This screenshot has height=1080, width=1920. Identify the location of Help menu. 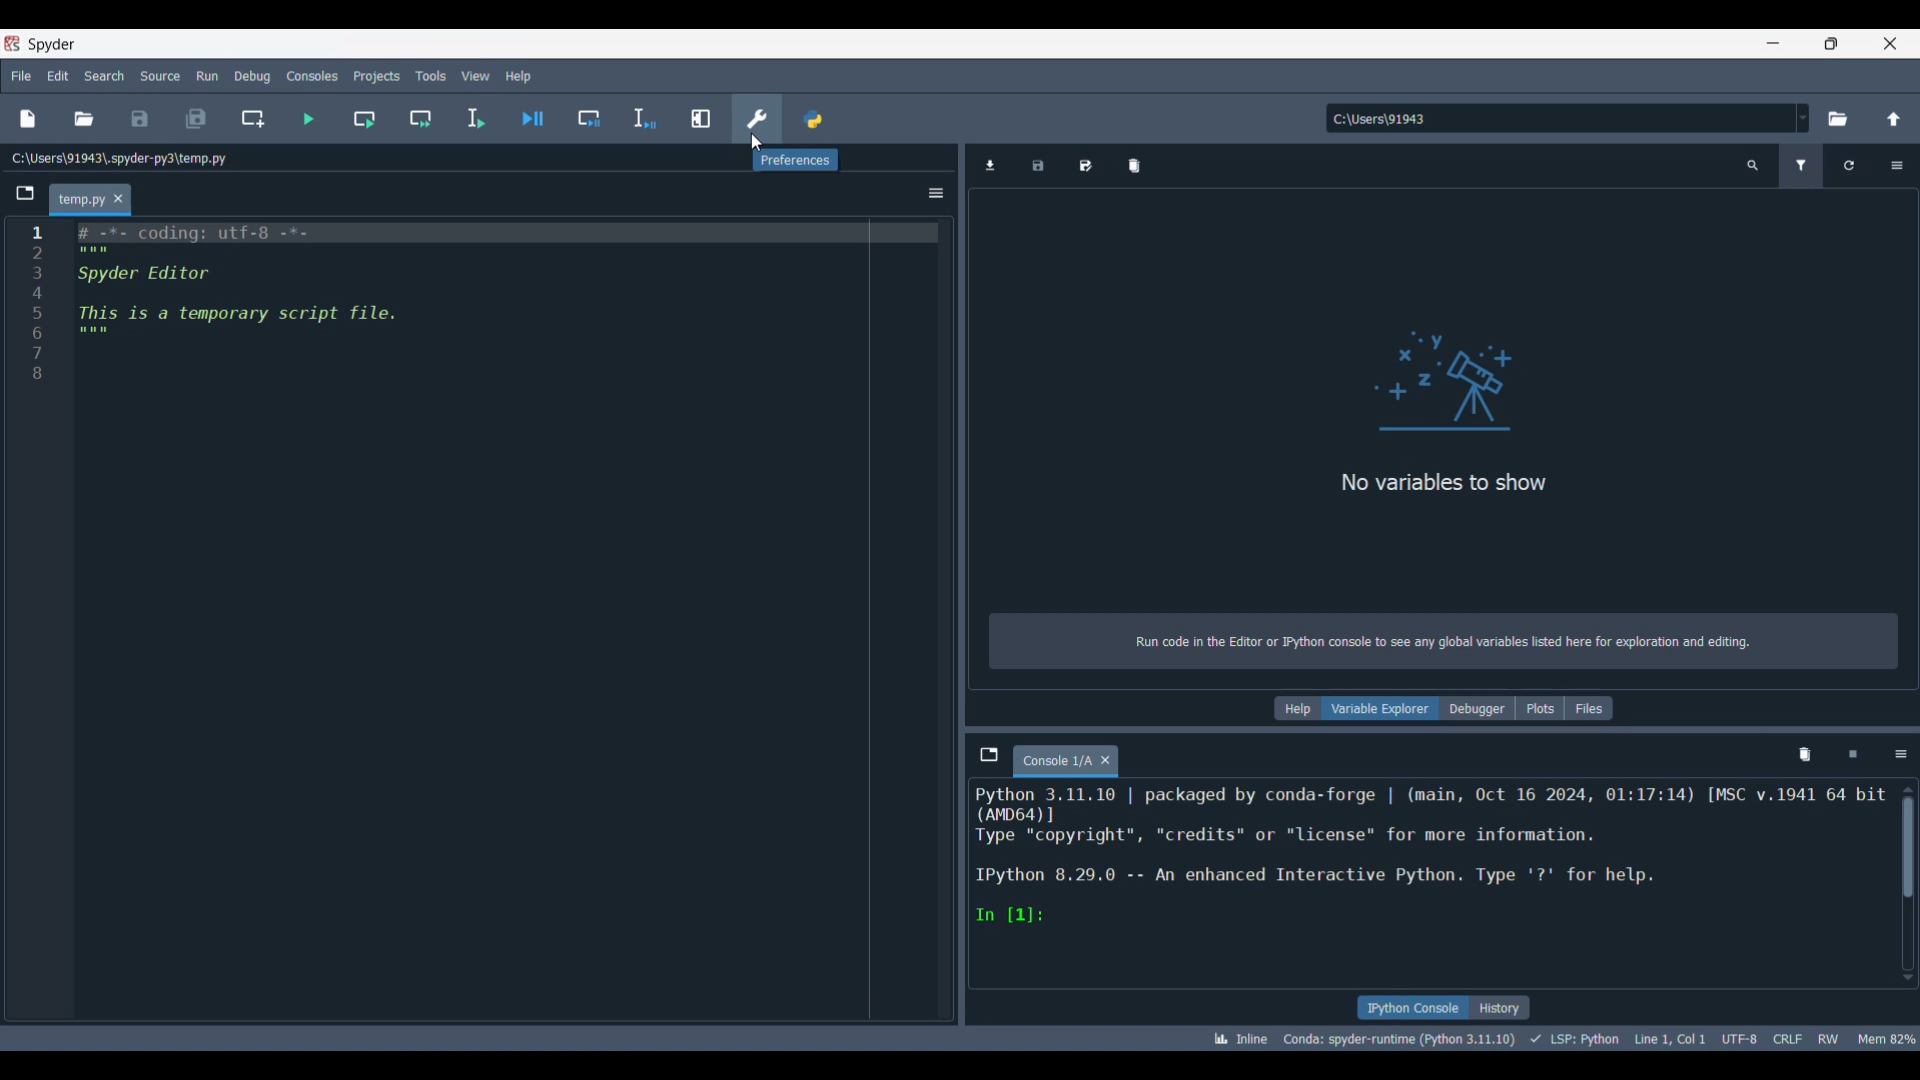
(518, 76).